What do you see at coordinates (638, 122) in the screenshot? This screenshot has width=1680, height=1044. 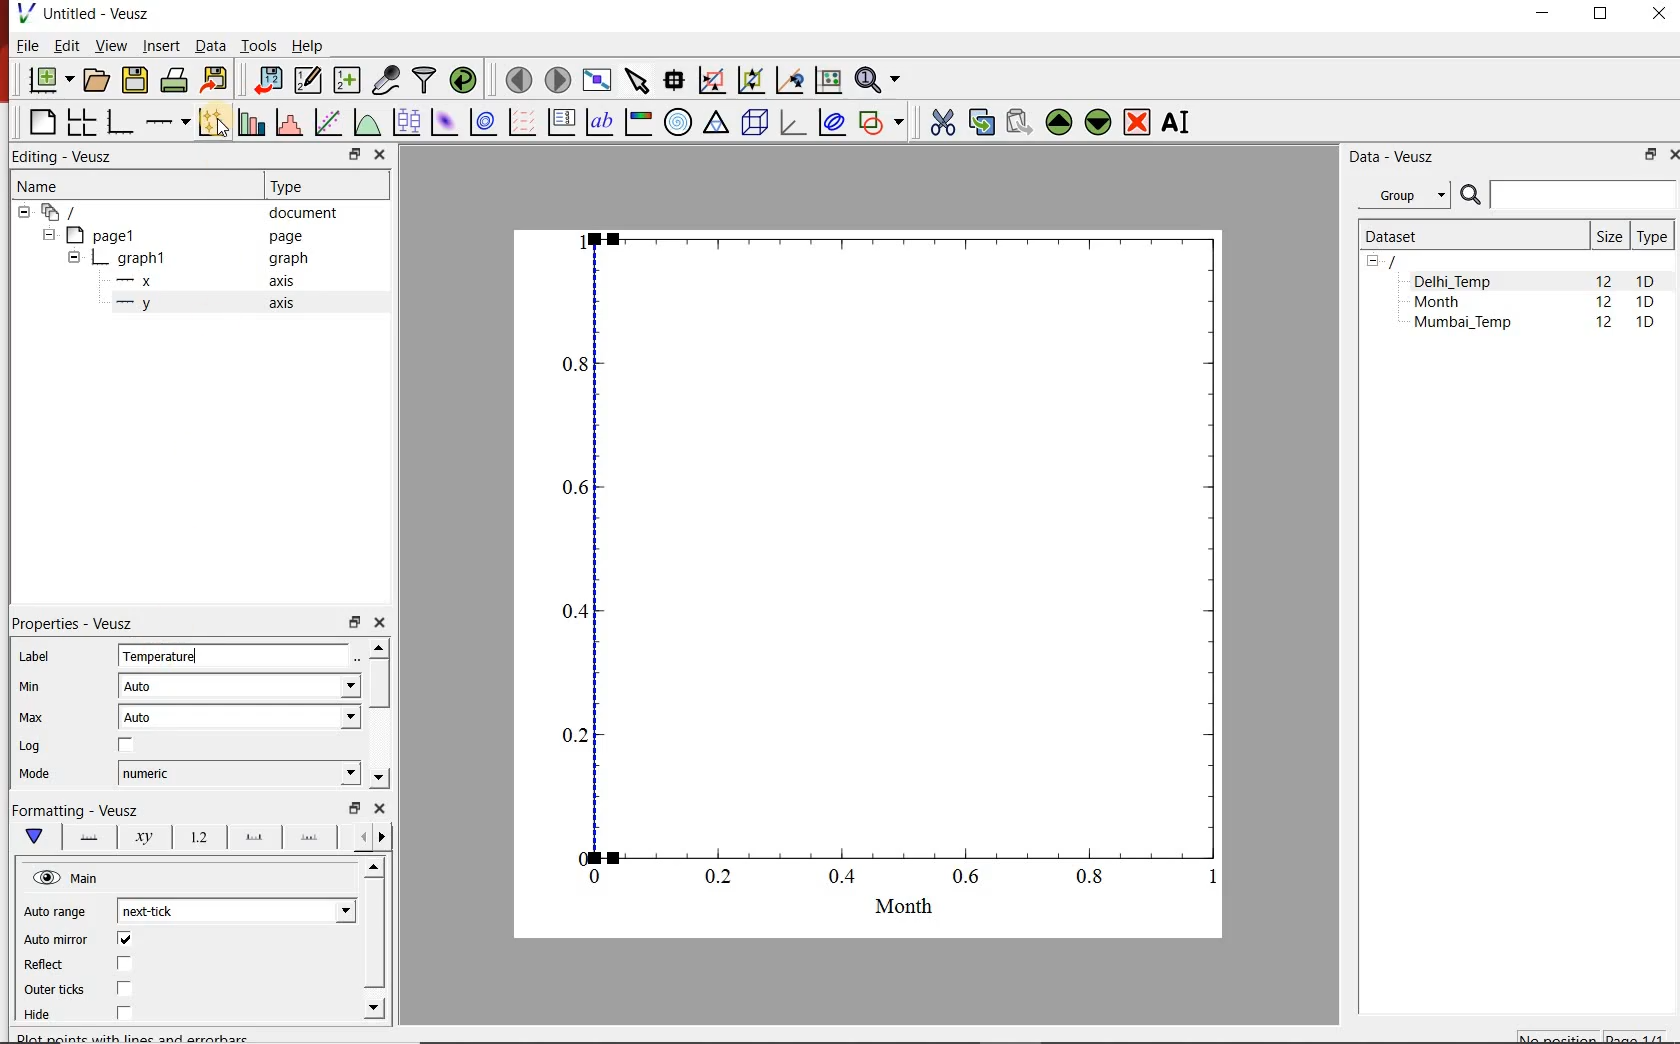 I see `image color bar` at bounding box center [638, 122].